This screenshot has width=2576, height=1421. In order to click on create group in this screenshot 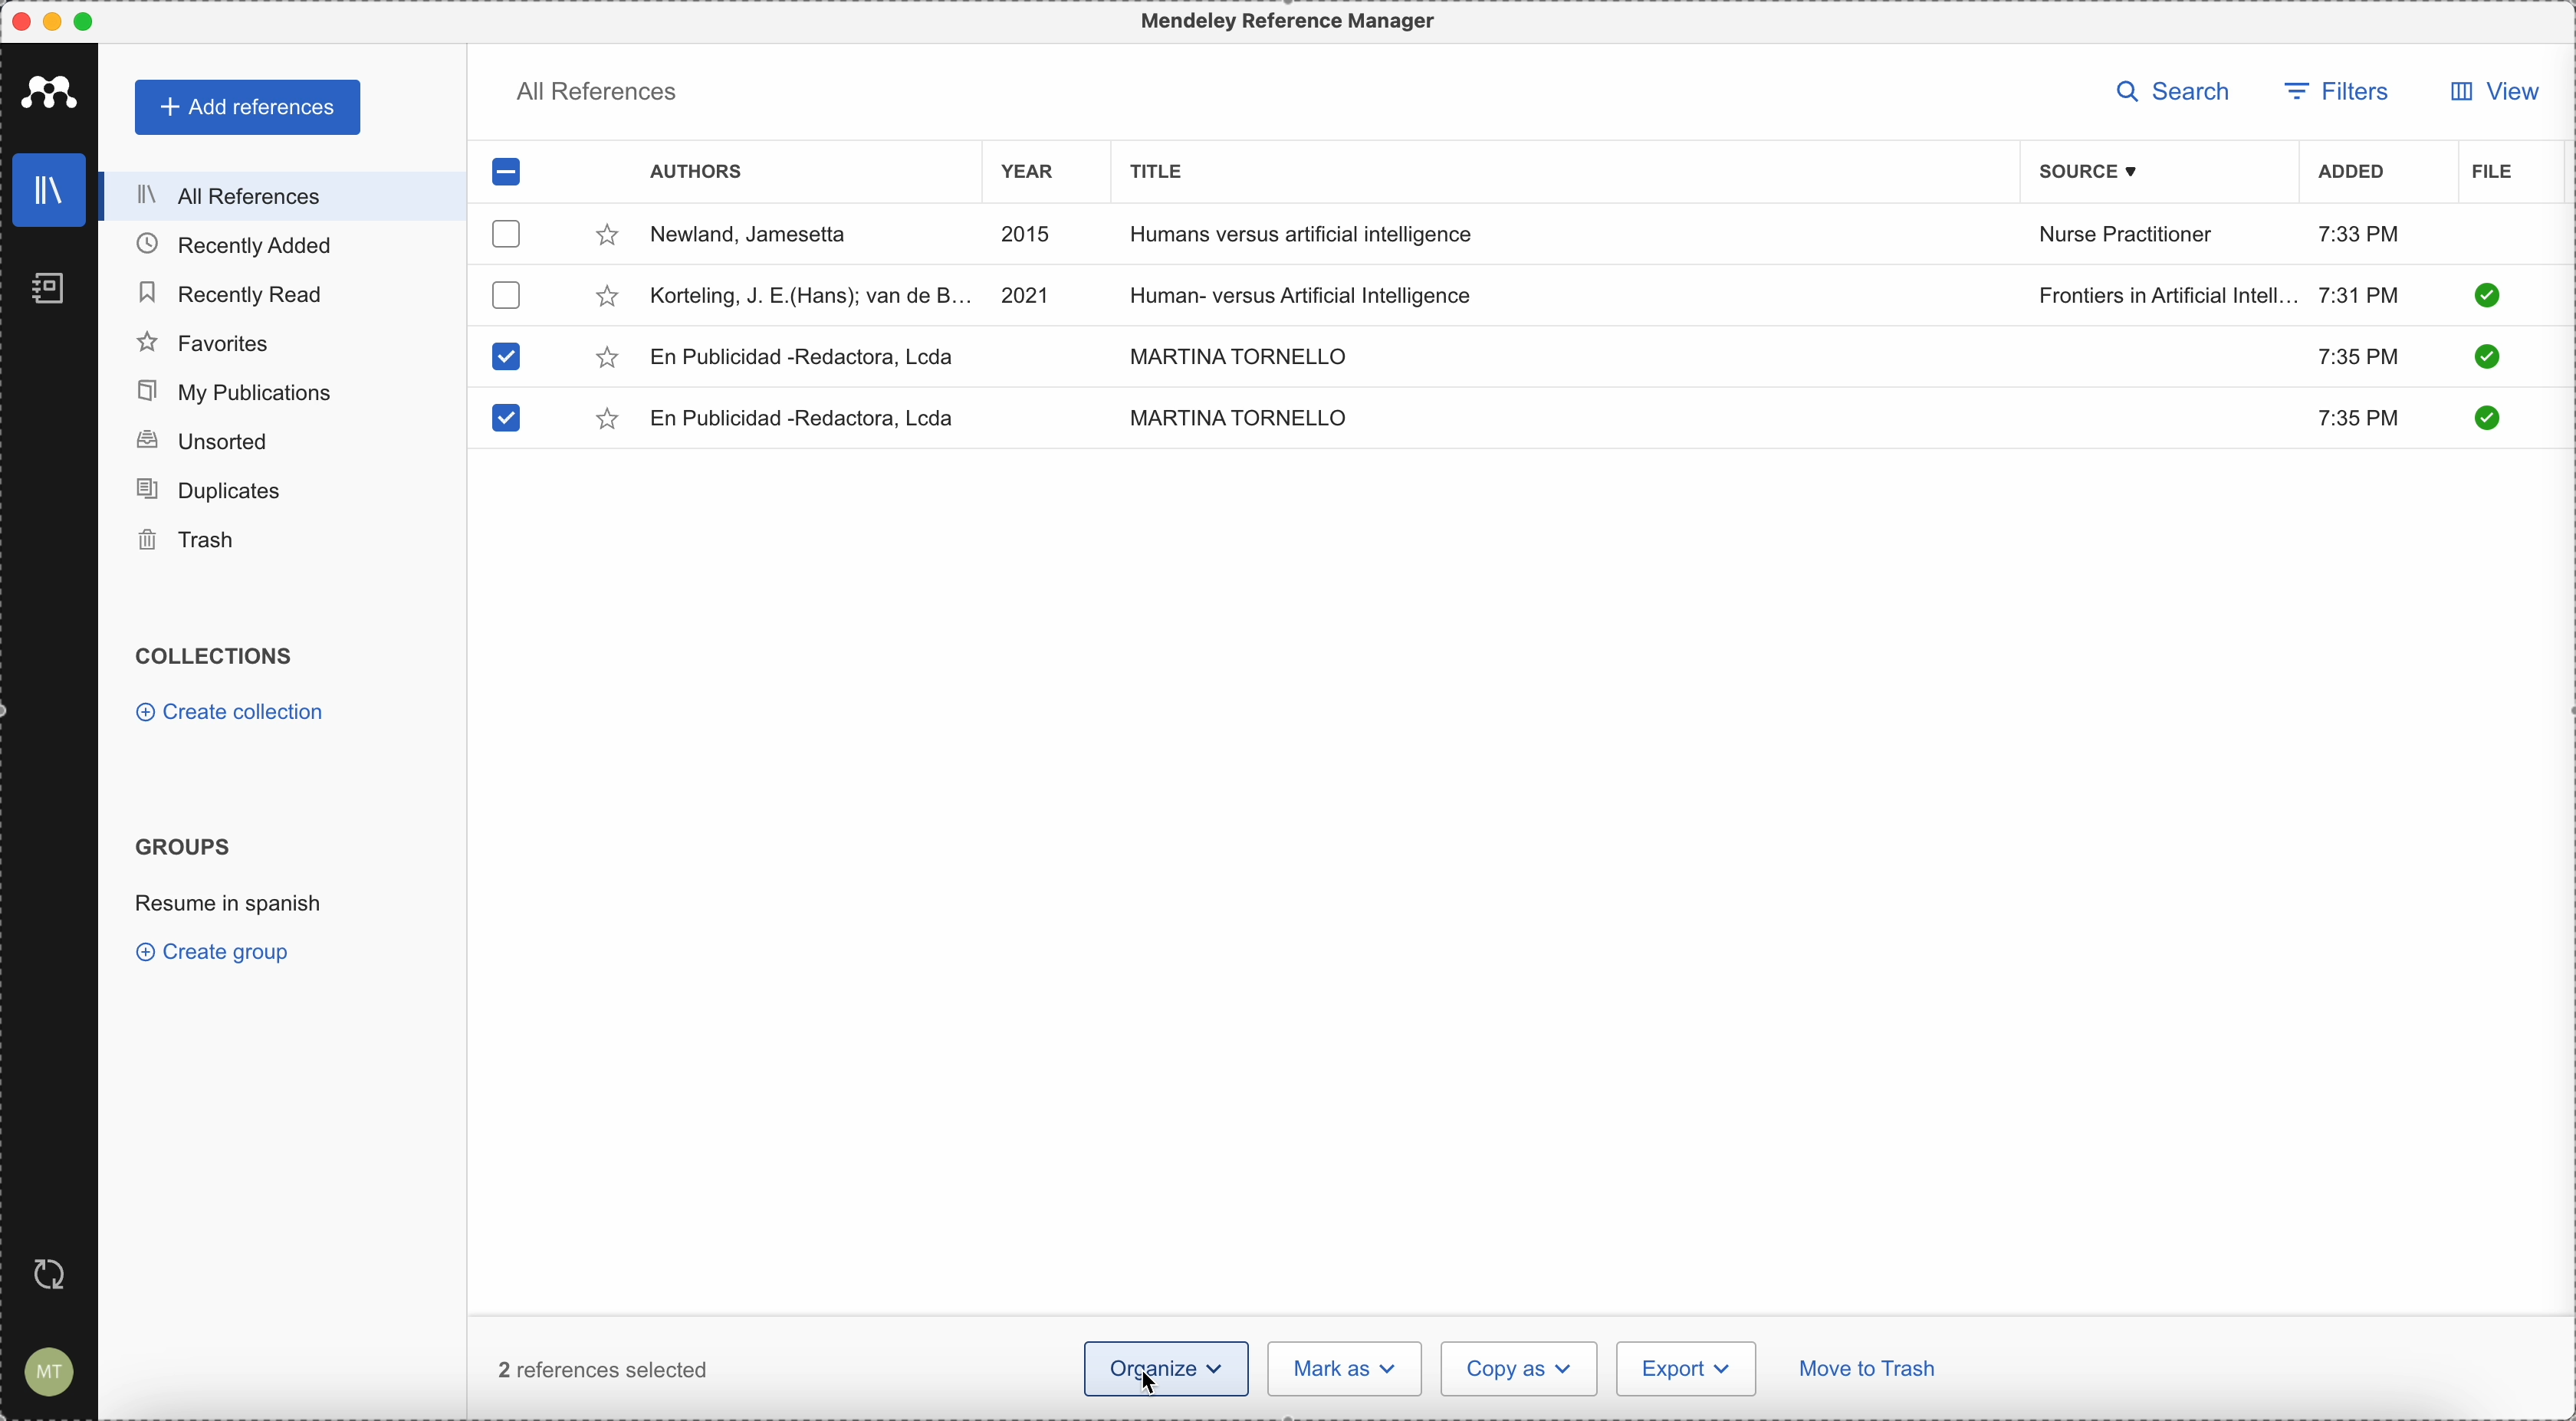, I will do `click(218, 951)`.